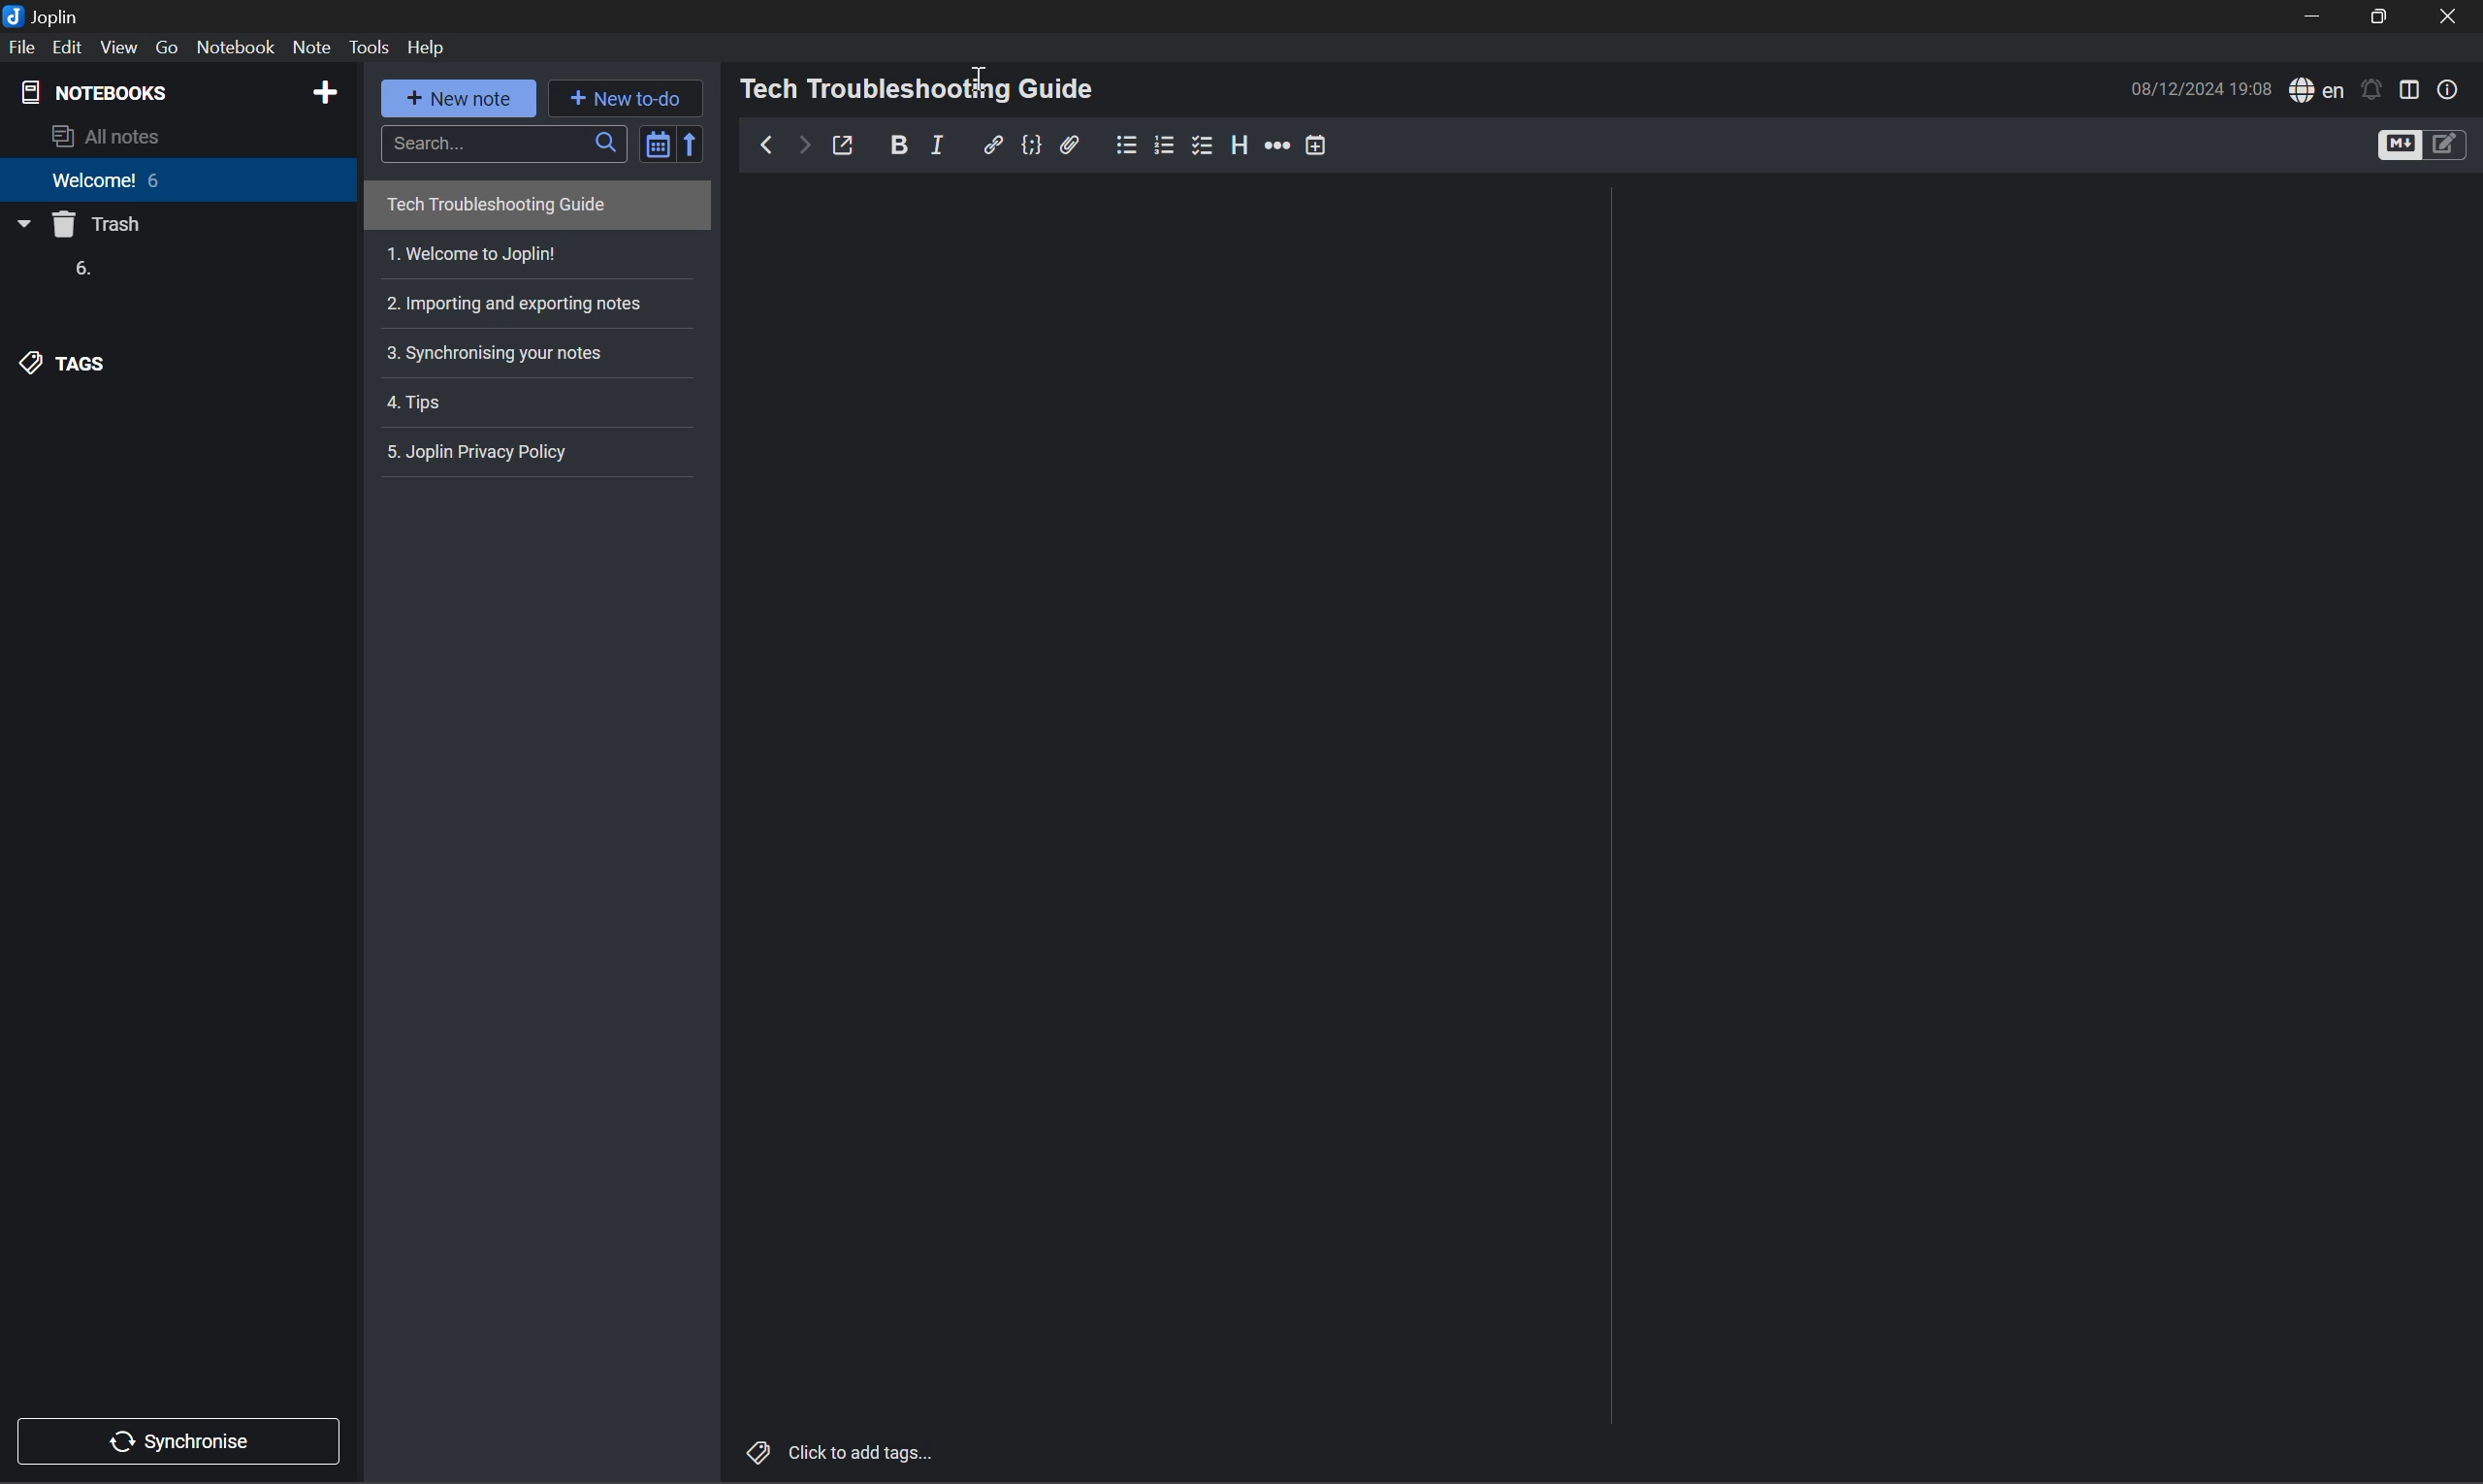 This screenshot has height=1484, width=2483. Describe the element at coordinates (121, 46) in the screenshot. I see `View` at that location.